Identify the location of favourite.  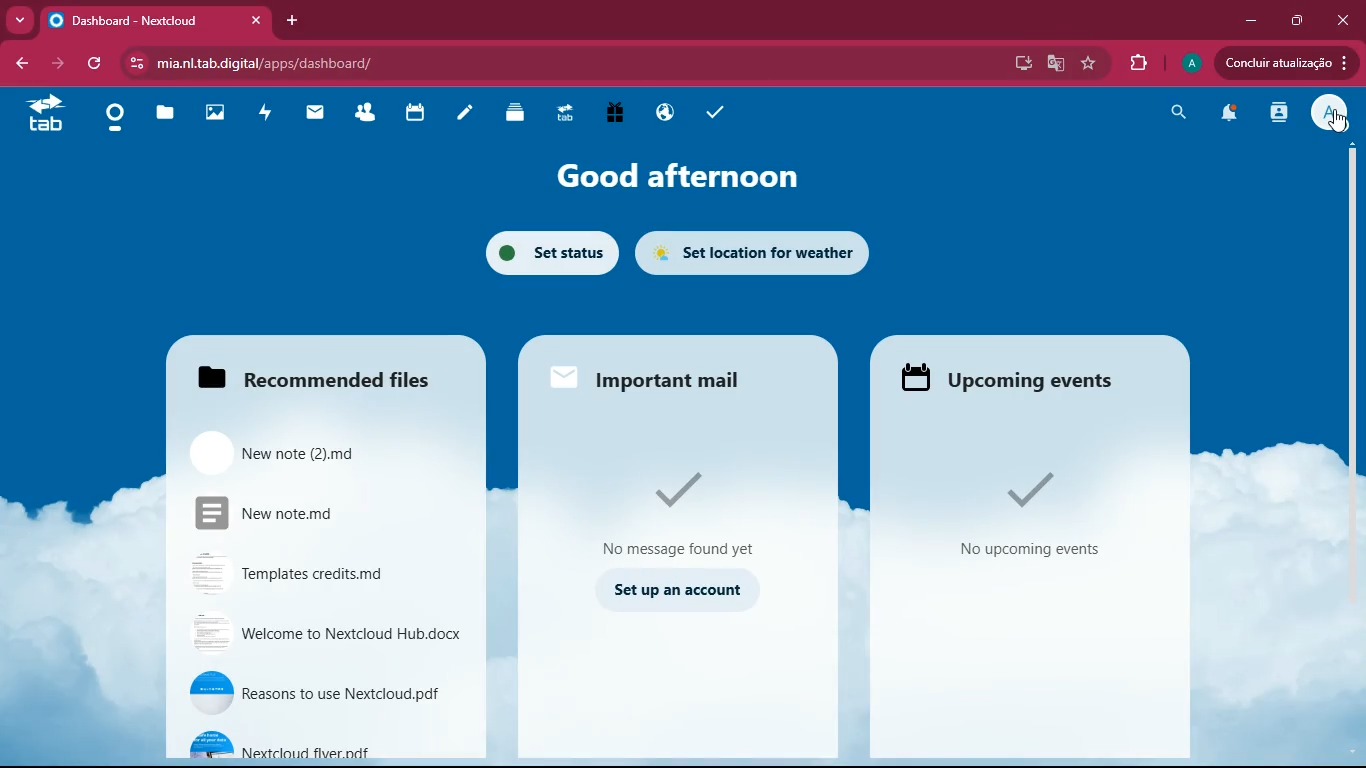
(1090, 63).